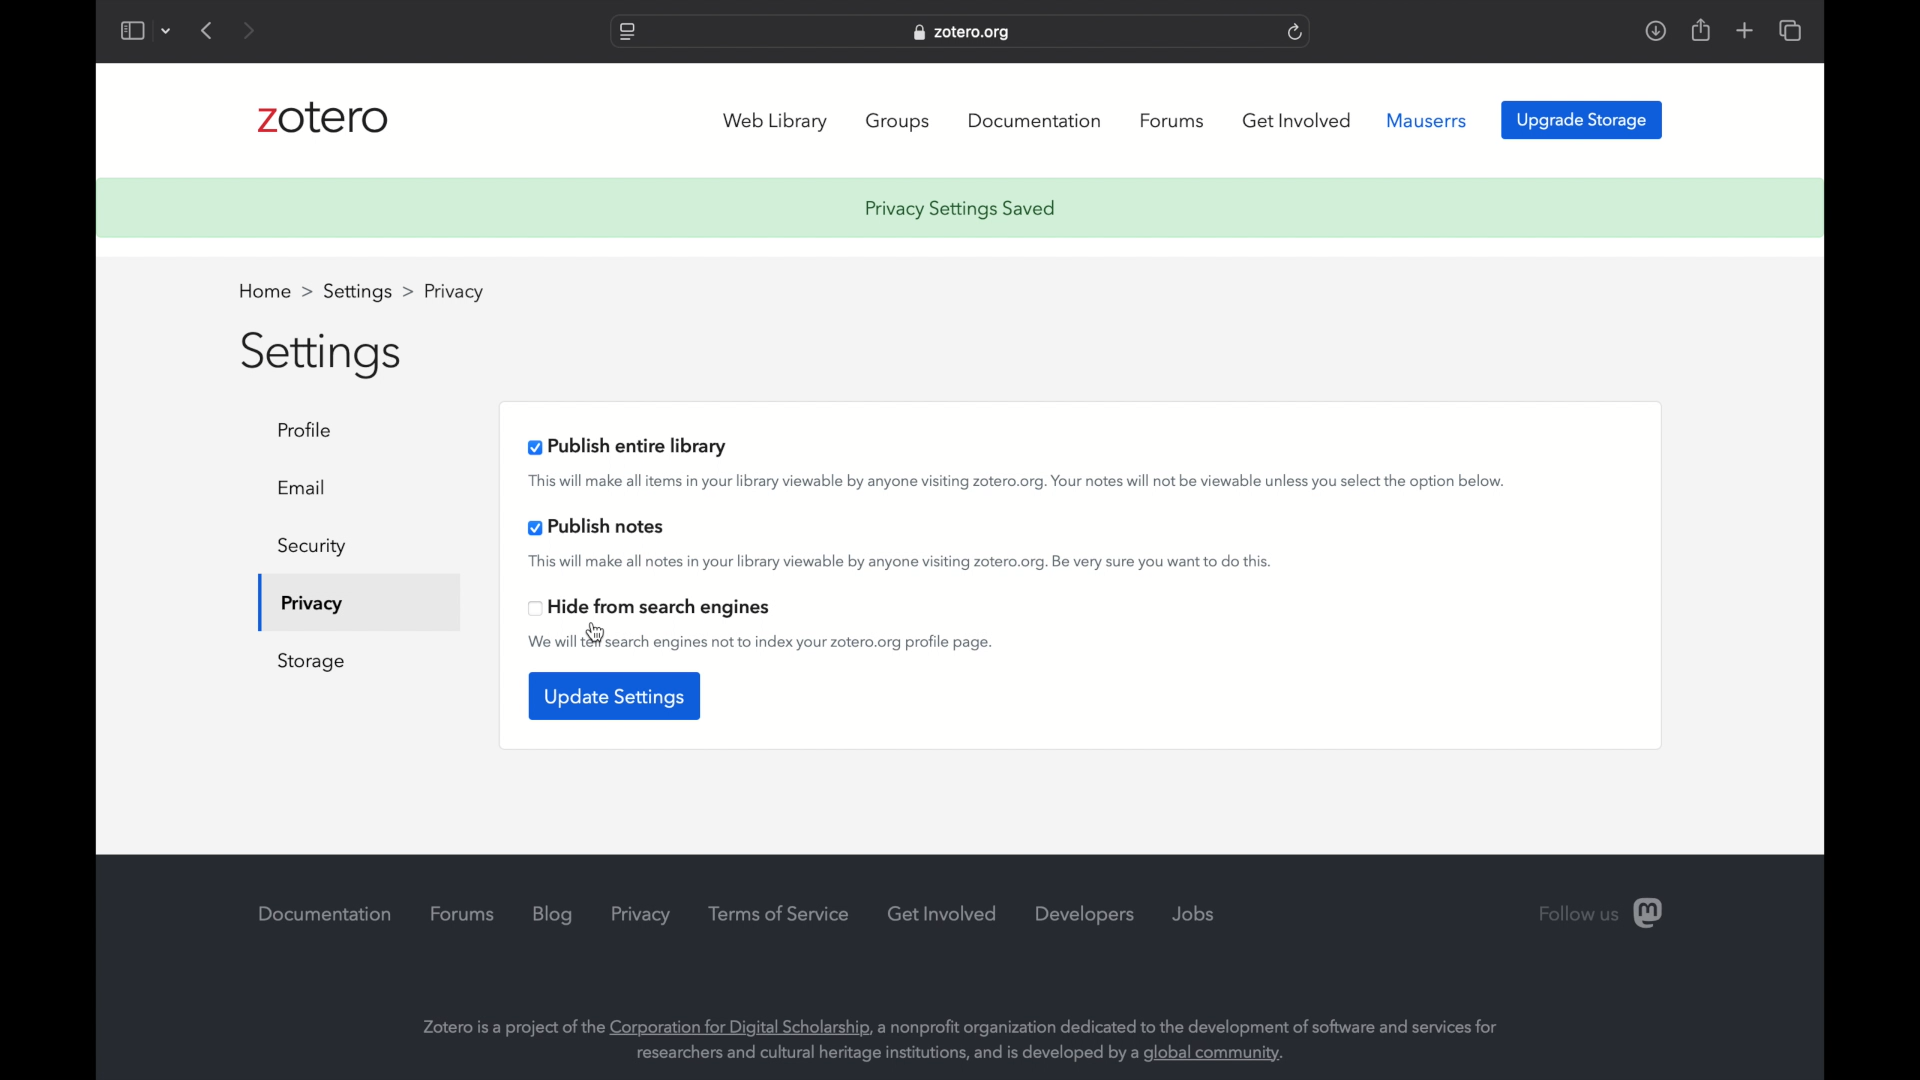  I want to click on publish entire library, so click(628, 443).